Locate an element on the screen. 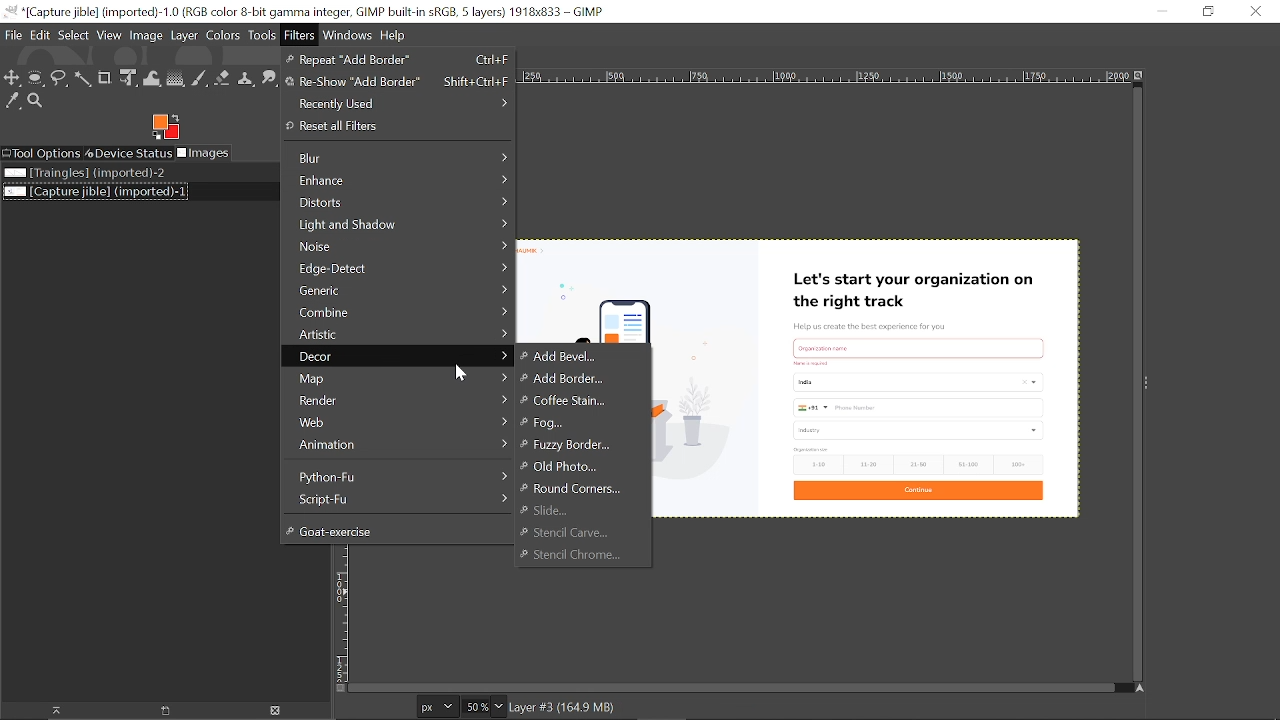 This screenshot has height=720, width=1280. Generic is located at coordinates (401, 290).